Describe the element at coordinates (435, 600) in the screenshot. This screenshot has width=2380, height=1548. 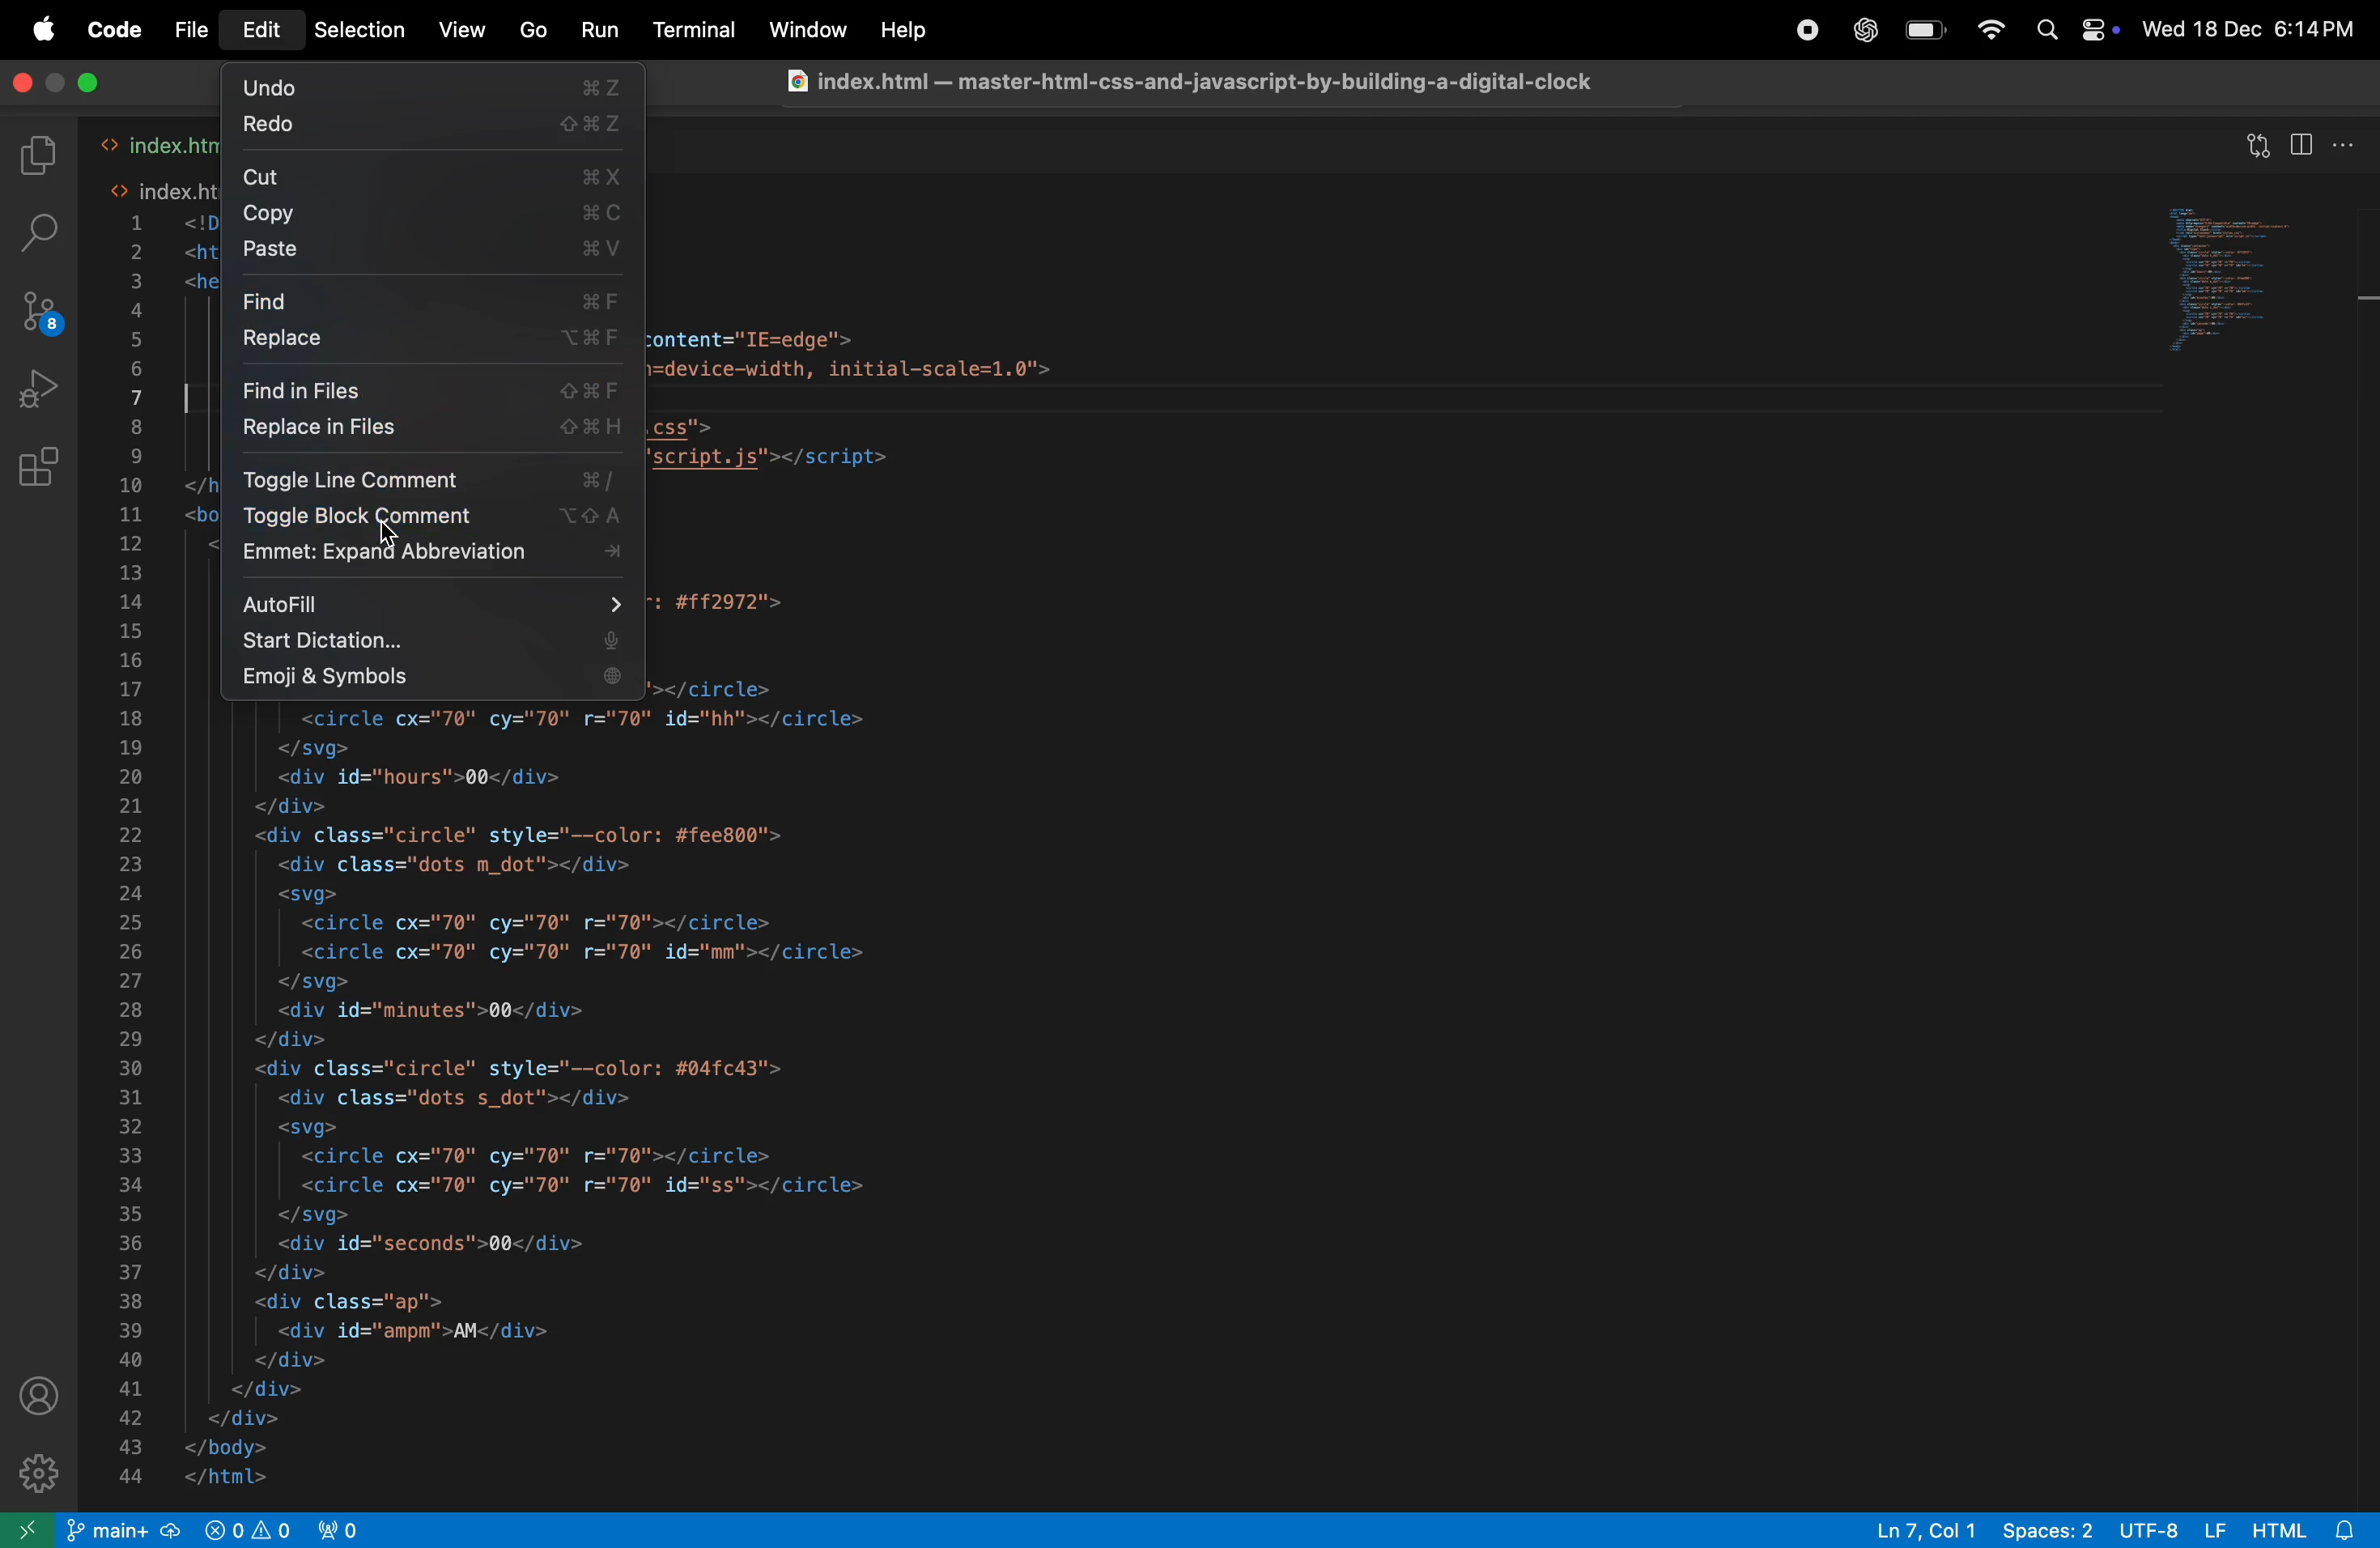
I see `auto fill` at that location.